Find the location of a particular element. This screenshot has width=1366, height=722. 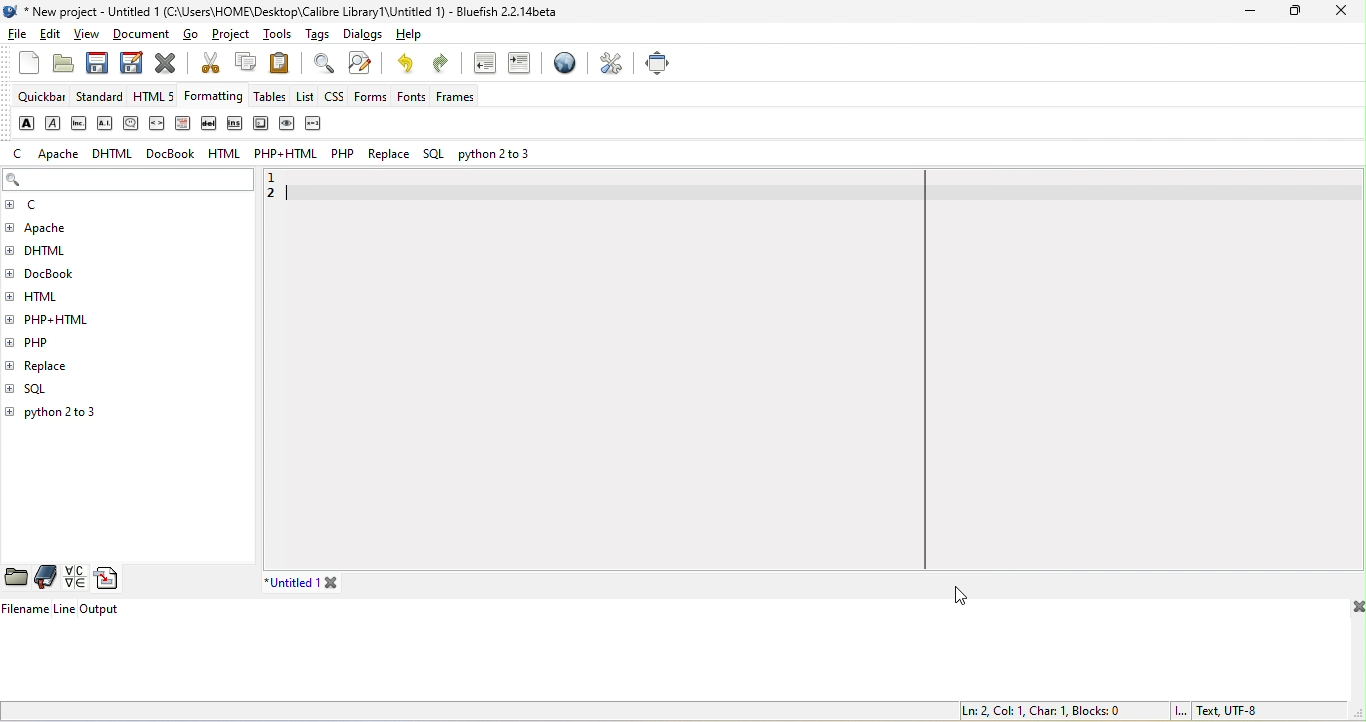

full screen is located at coordinates (658, 62).